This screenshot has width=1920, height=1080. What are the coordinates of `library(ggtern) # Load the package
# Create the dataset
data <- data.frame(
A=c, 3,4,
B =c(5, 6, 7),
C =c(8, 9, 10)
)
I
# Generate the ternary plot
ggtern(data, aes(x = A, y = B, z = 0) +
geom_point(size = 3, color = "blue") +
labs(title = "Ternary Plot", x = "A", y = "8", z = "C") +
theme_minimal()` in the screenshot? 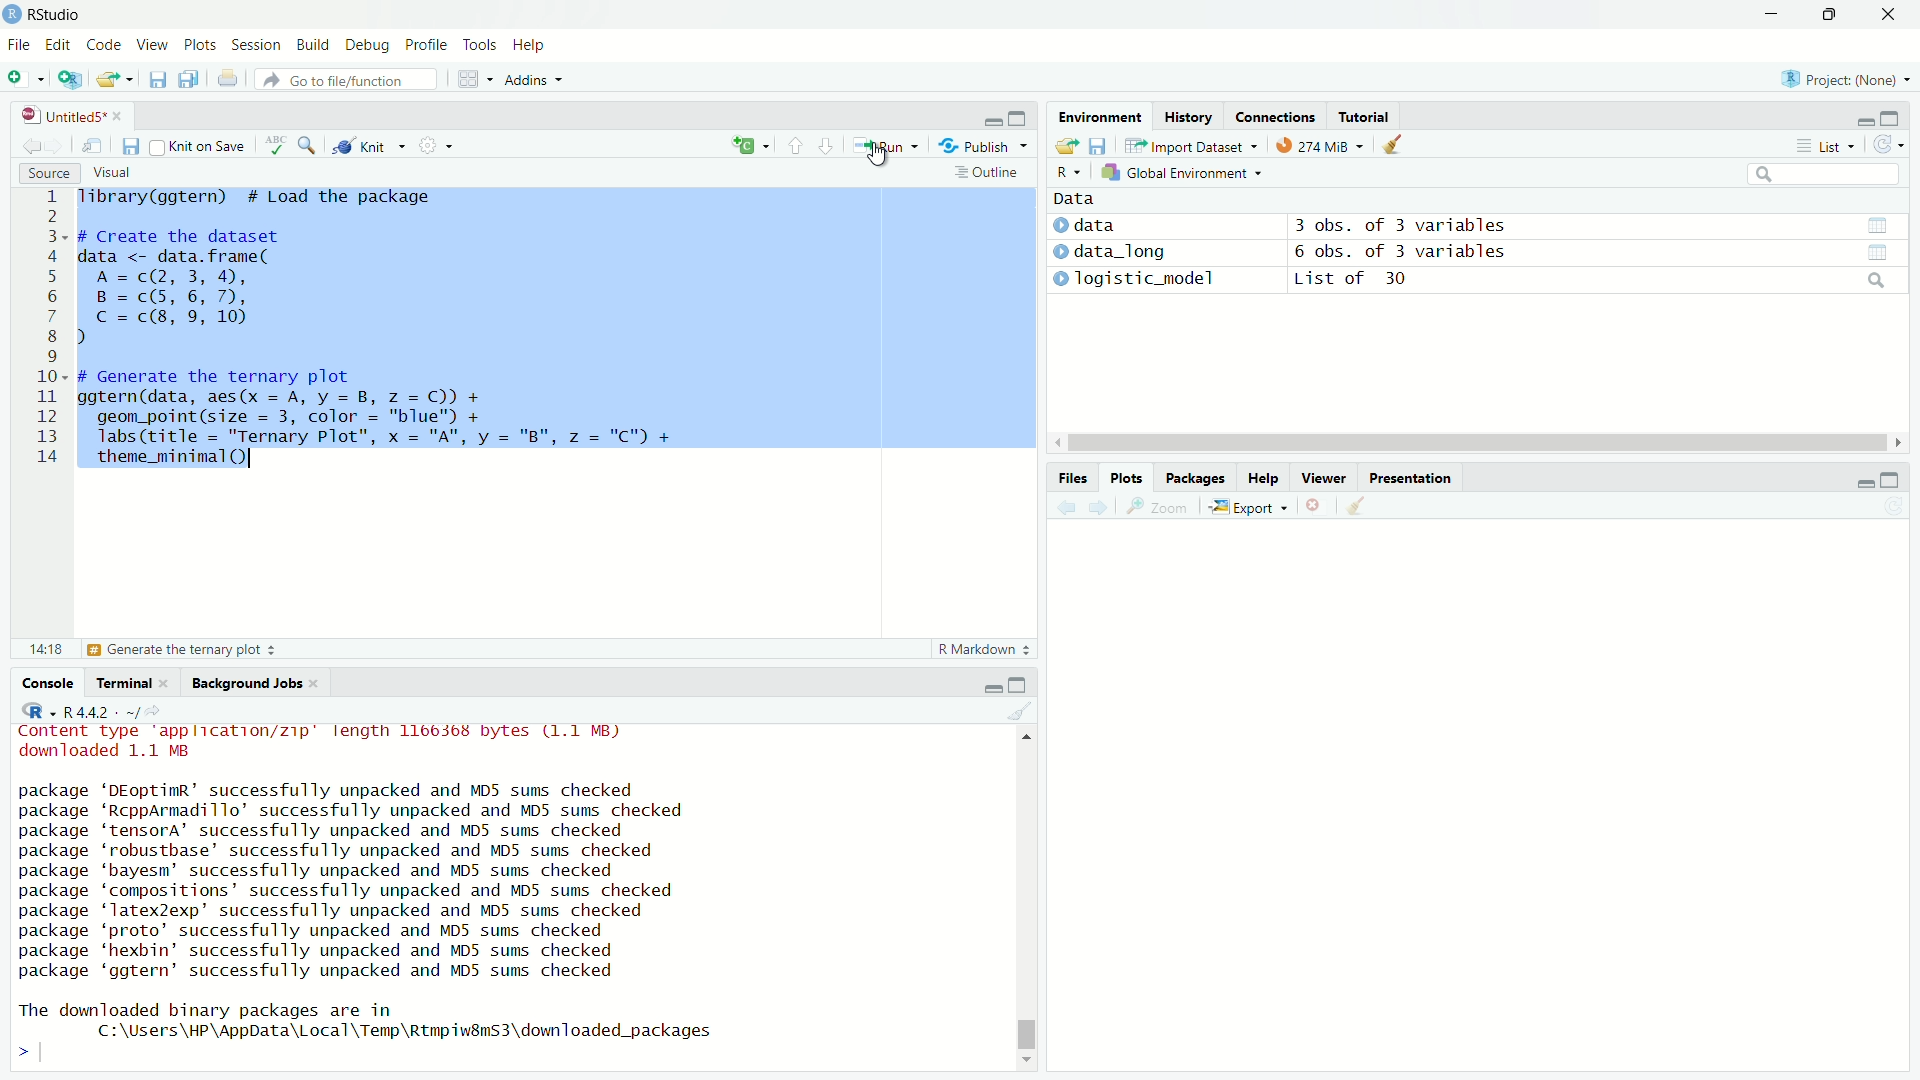 It's located at (394, 338).